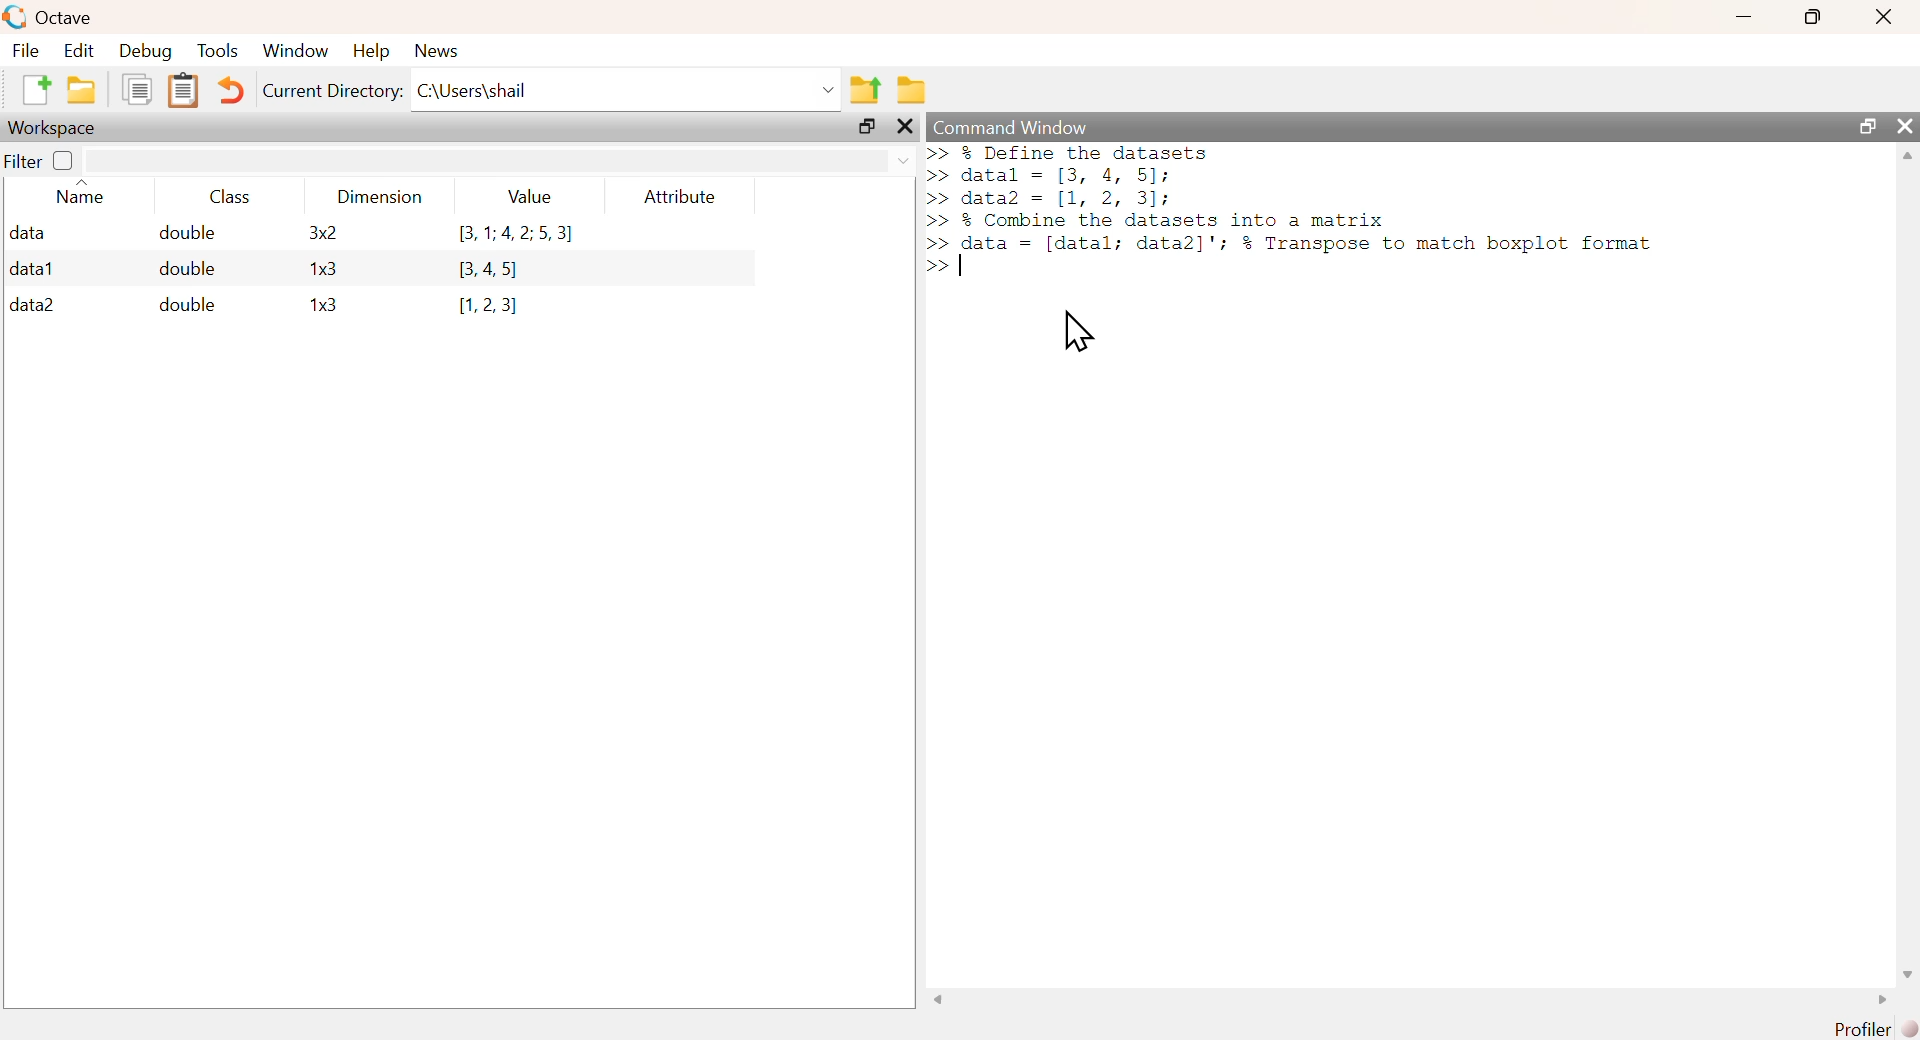  What do you see at coordinates (515, 235) in the screenshot?
I see `[3.1:4,2:5,3]` at bounding box center [515, 235].